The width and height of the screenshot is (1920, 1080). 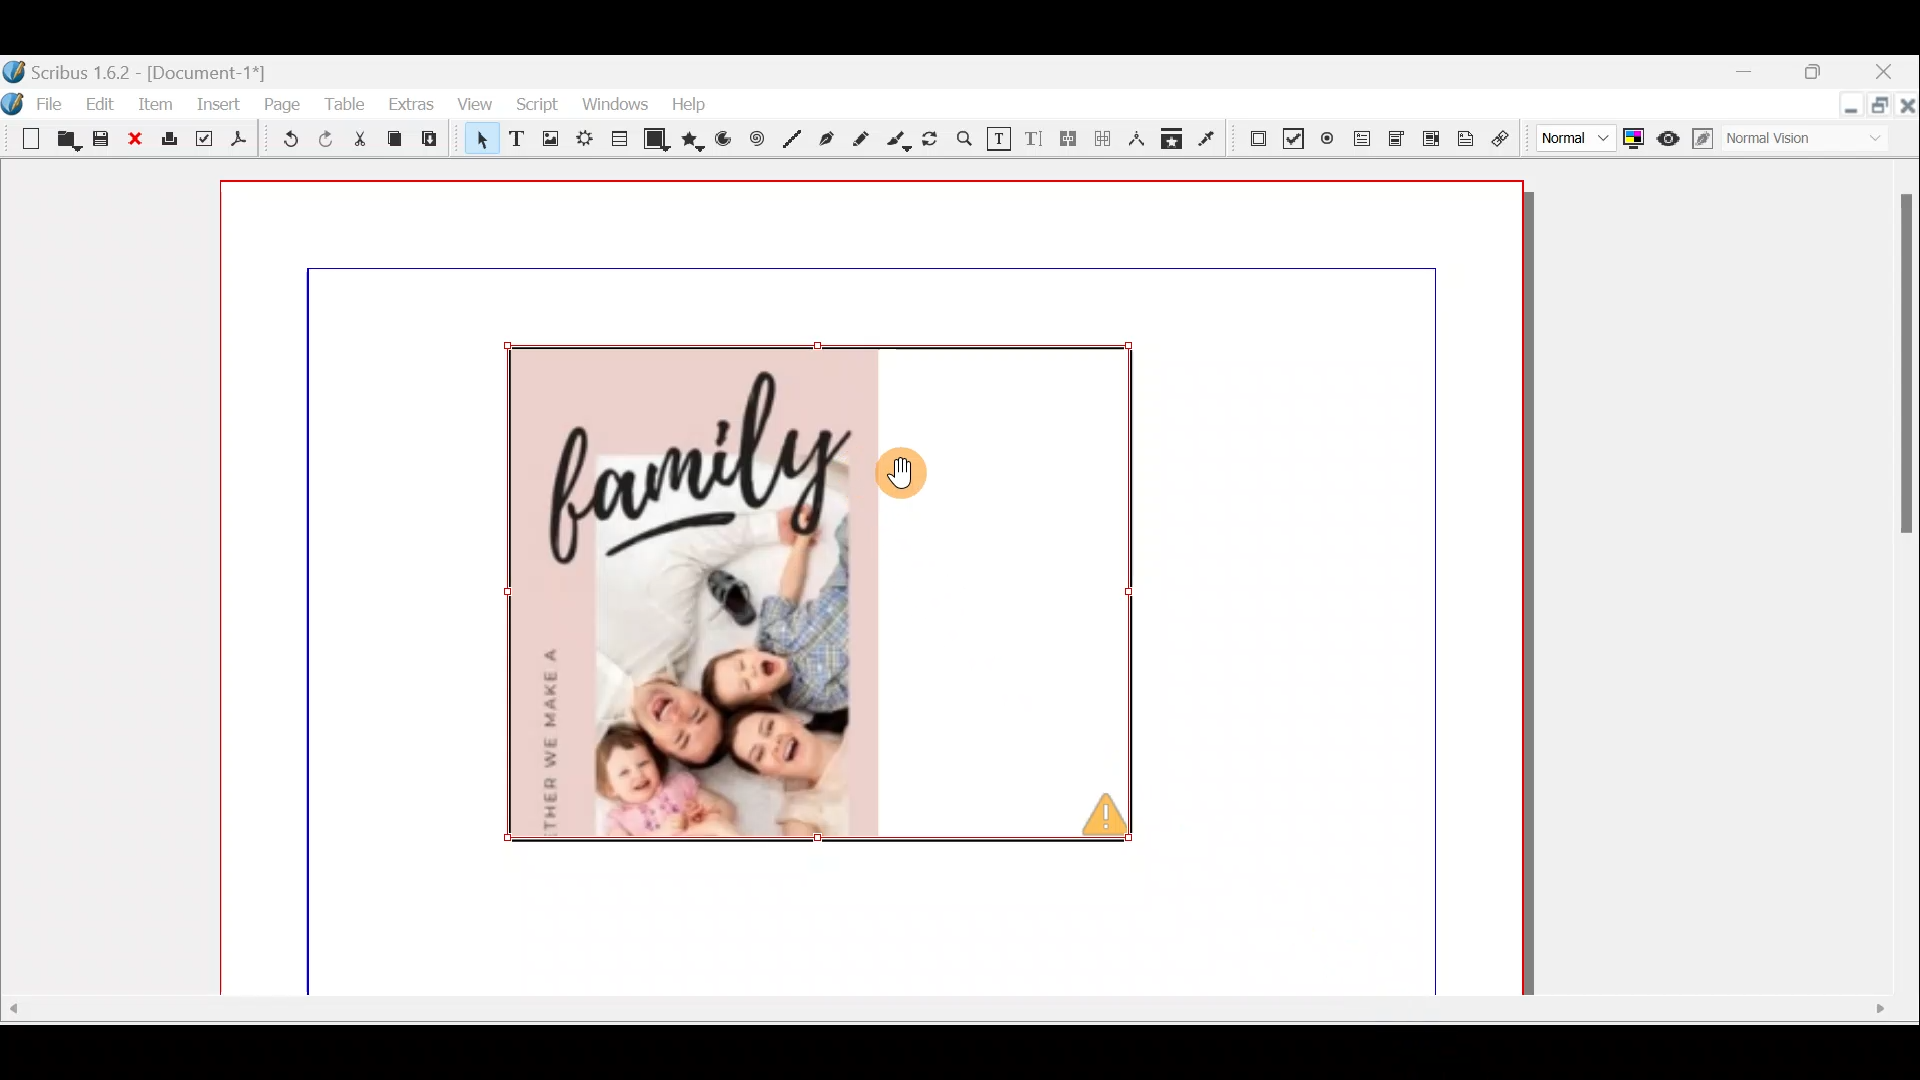 I want to click on Preview mode, so click(x=1671, y=139).